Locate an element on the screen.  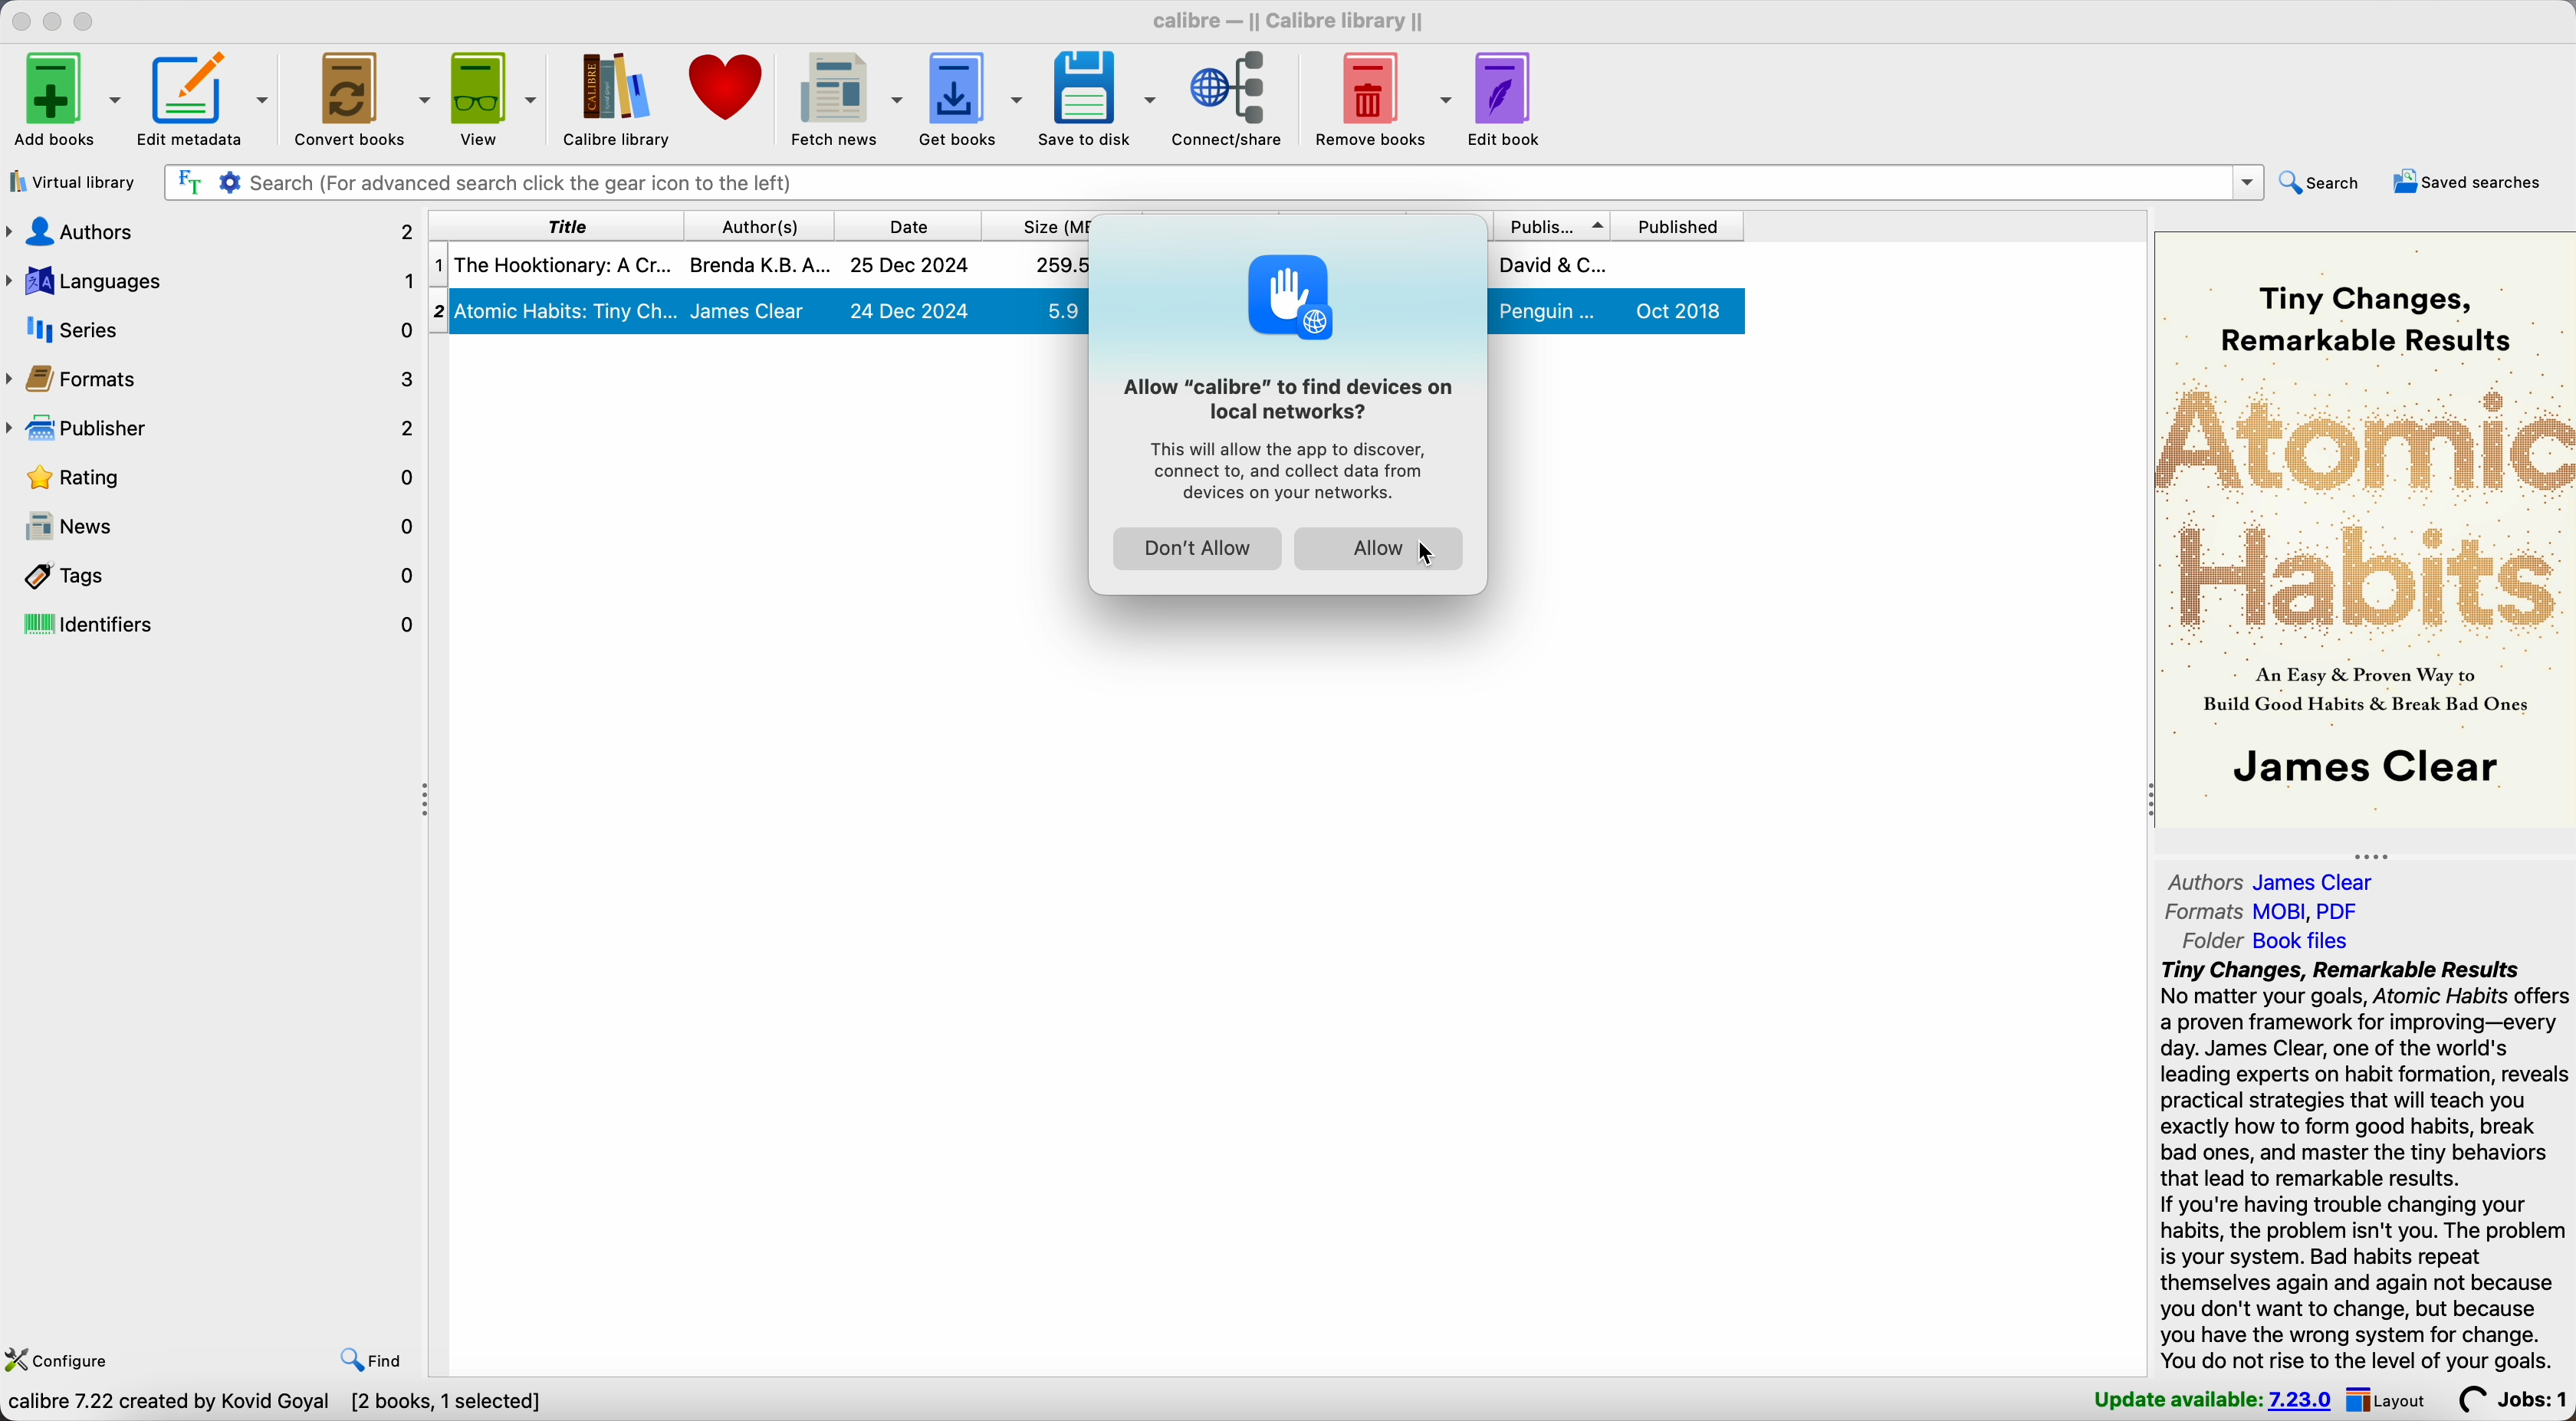
259.5 is located at coordinates (1065, 264).